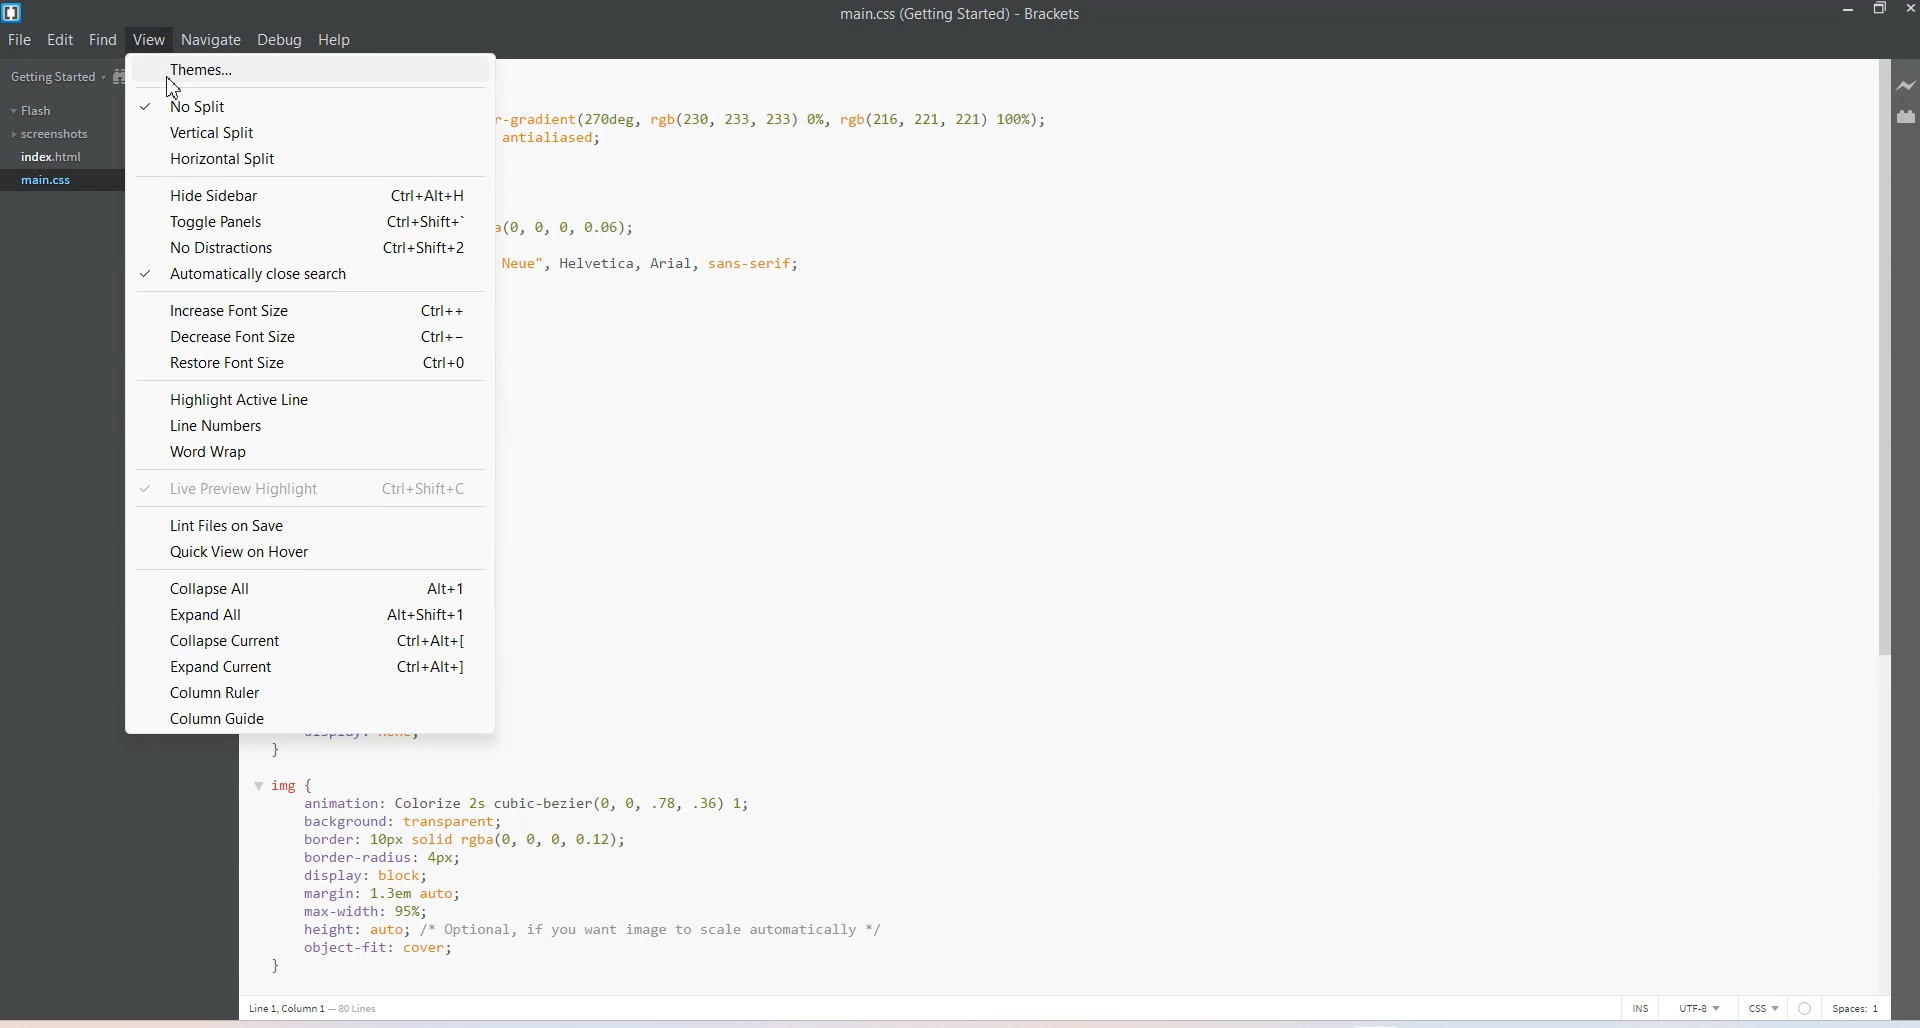 The height and width of the screenshot is (1028, 1920). What do you see at coordinates (307, 640) in the screenshot?
I see `Collapse Current` at bounding box center [307, 640].